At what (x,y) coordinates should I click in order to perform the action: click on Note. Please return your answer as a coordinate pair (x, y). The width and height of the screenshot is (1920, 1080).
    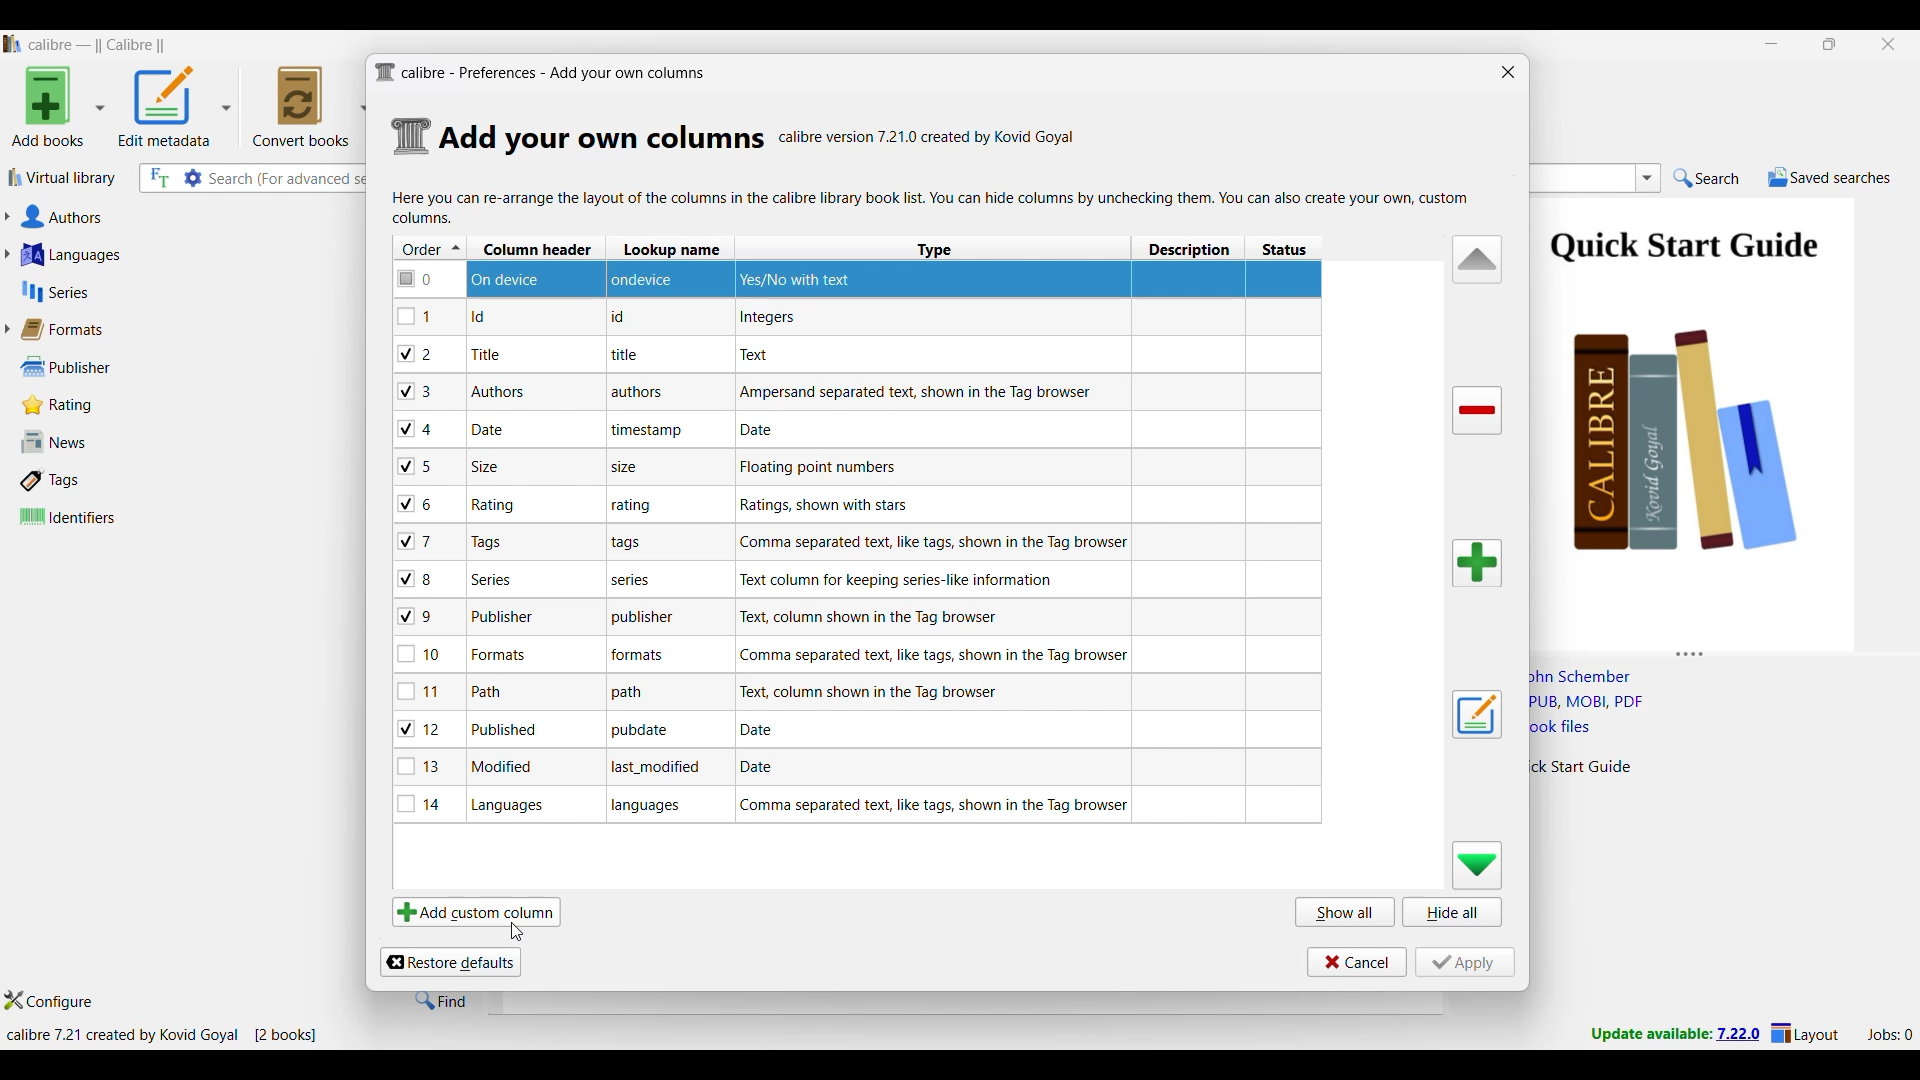
    Looking at the image, I should click on (494, 428).